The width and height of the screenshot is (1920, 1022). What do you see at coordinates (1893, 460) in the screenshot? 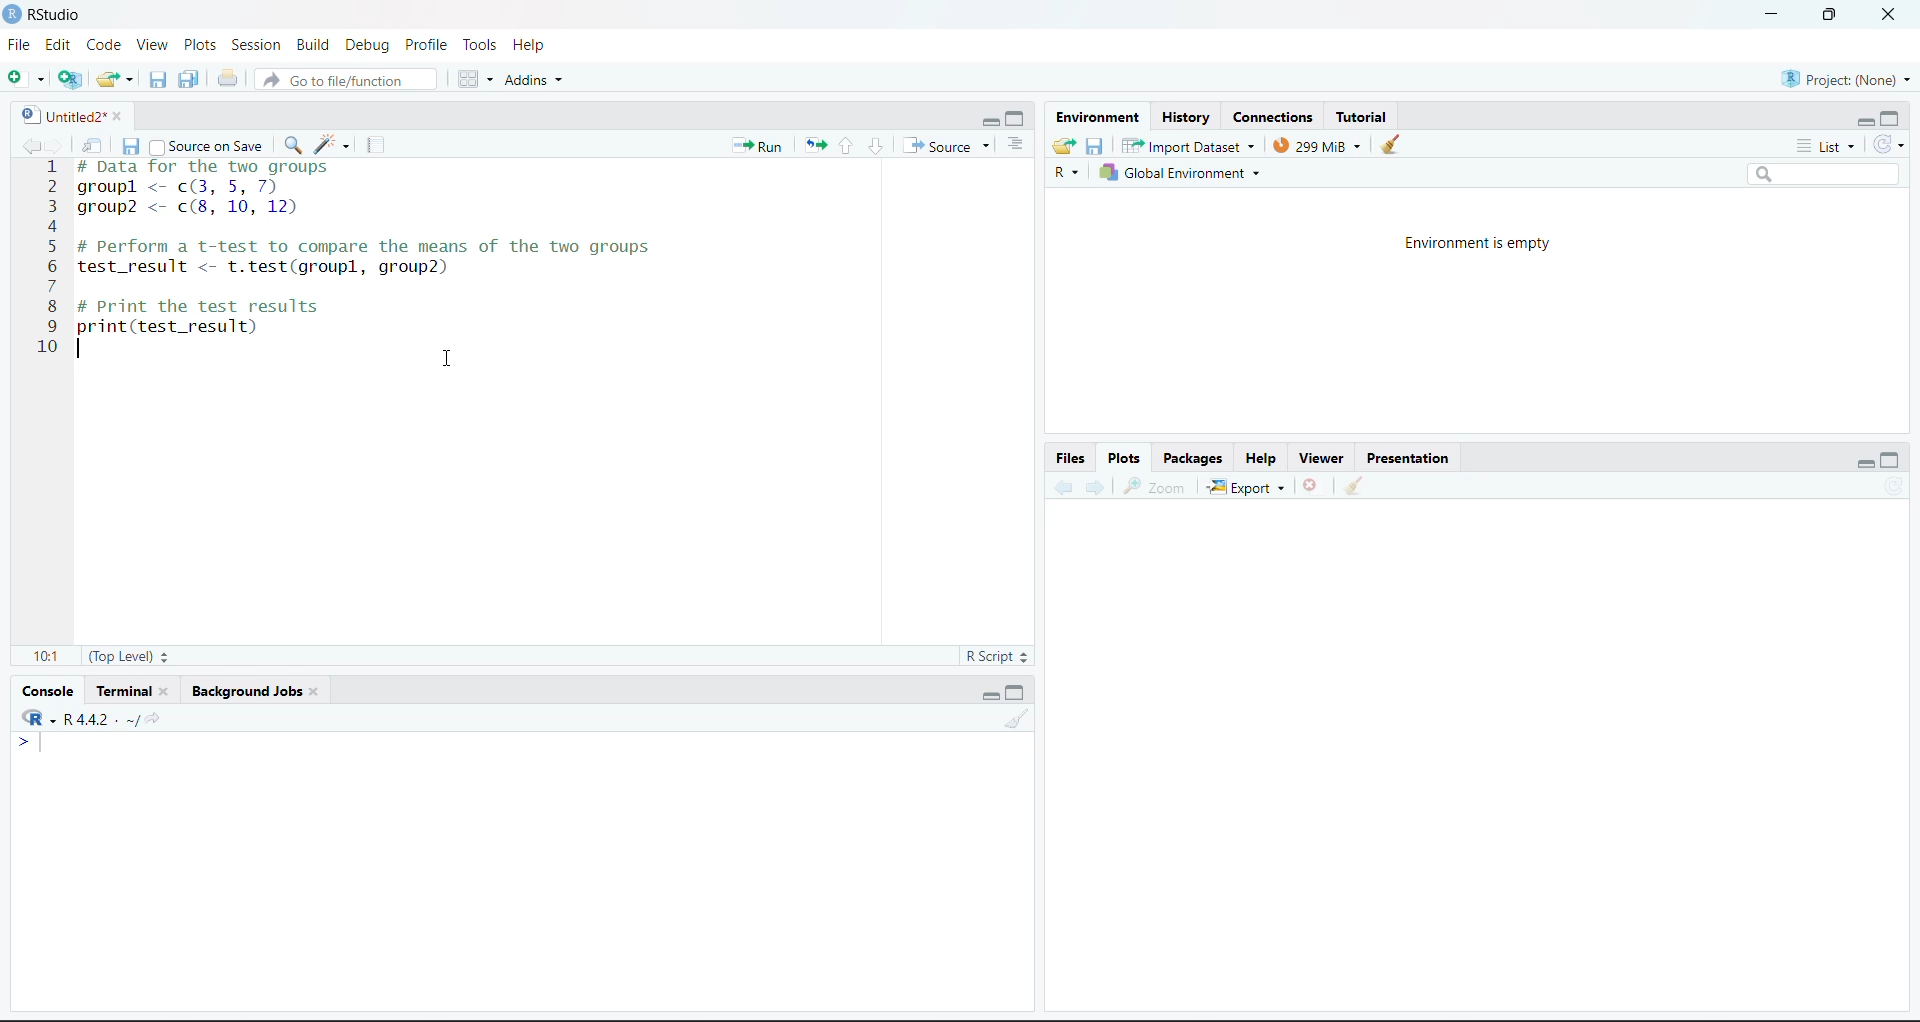
I see `maximize` at bounding box center [1893, 460].